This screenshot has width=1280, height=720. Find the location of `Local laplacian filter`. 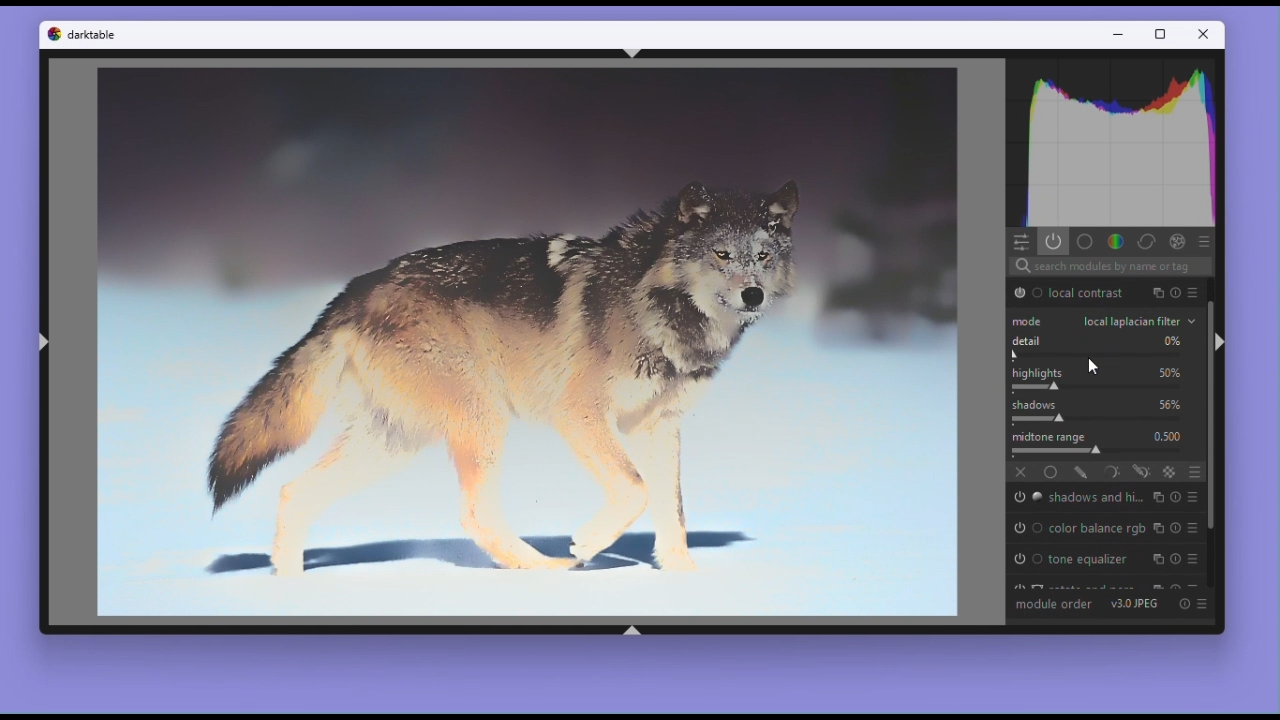

Local laplacian filter is located at coordinates (1138, 319).